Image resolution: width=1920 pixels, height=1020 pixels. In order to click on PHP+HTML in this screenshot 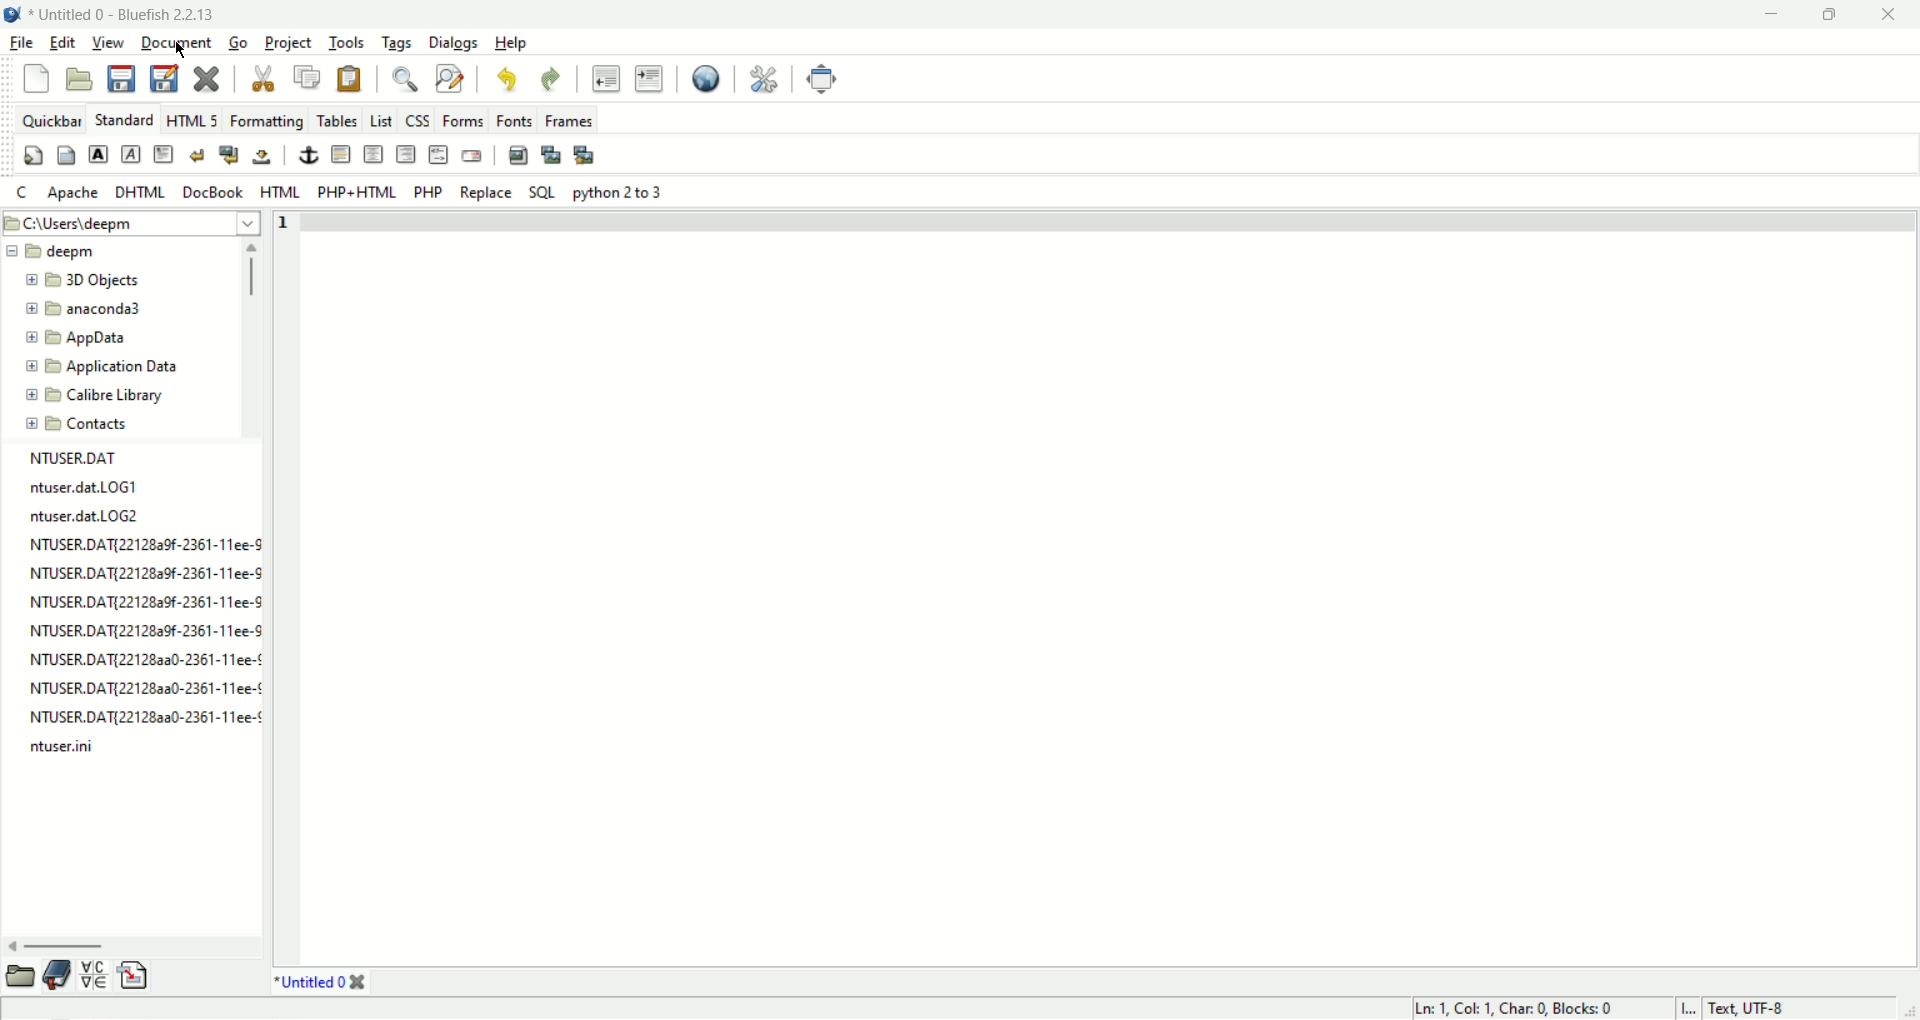, I will do `click(356, 193)`.